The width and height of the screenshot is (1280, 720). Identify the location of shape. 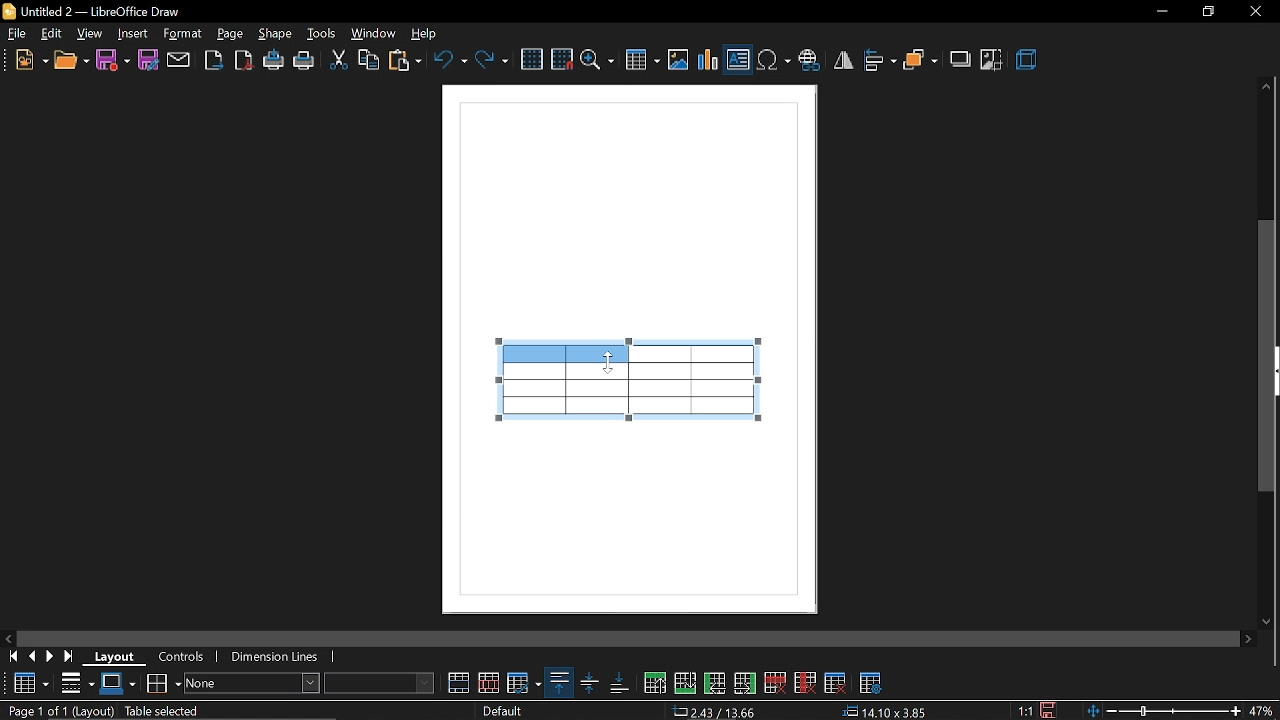
(276, 33).